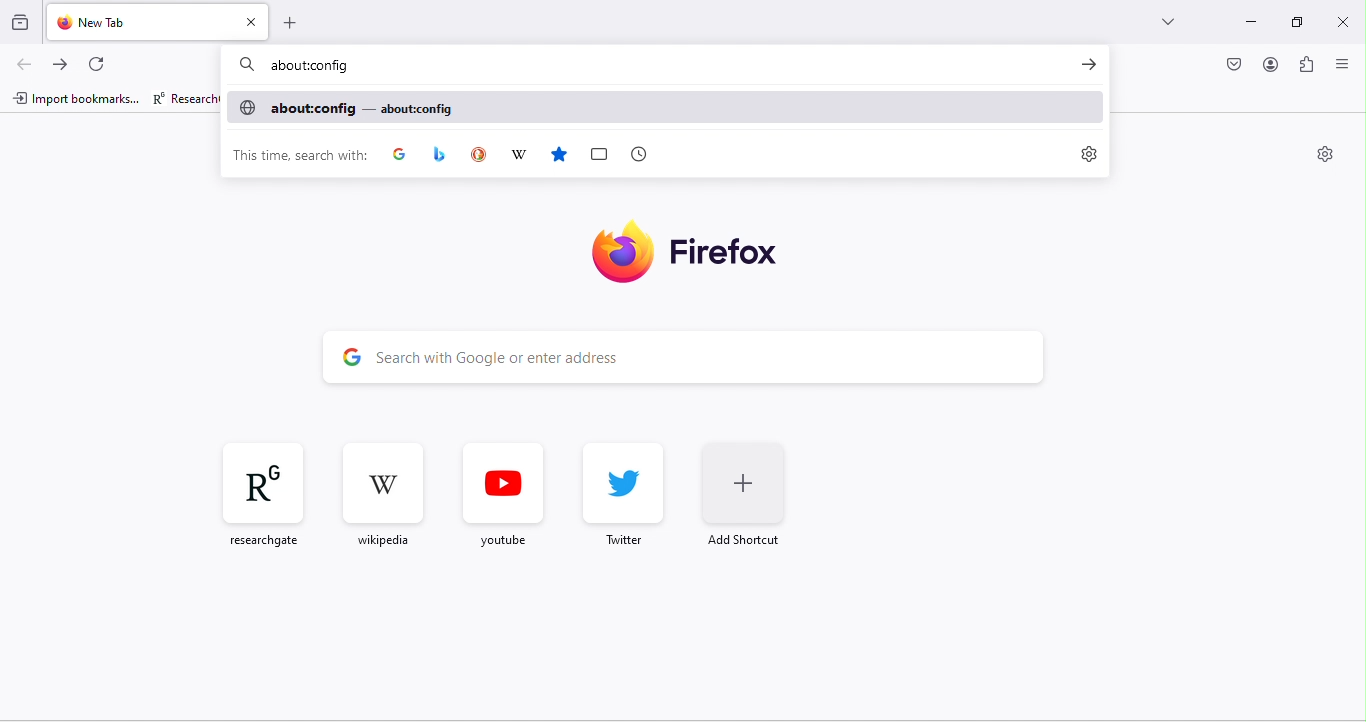 The width and height of the screenshot is (1366, 722). Describe the element at coordinates (1267, 64) in the screenshot. I see `account` at that location.